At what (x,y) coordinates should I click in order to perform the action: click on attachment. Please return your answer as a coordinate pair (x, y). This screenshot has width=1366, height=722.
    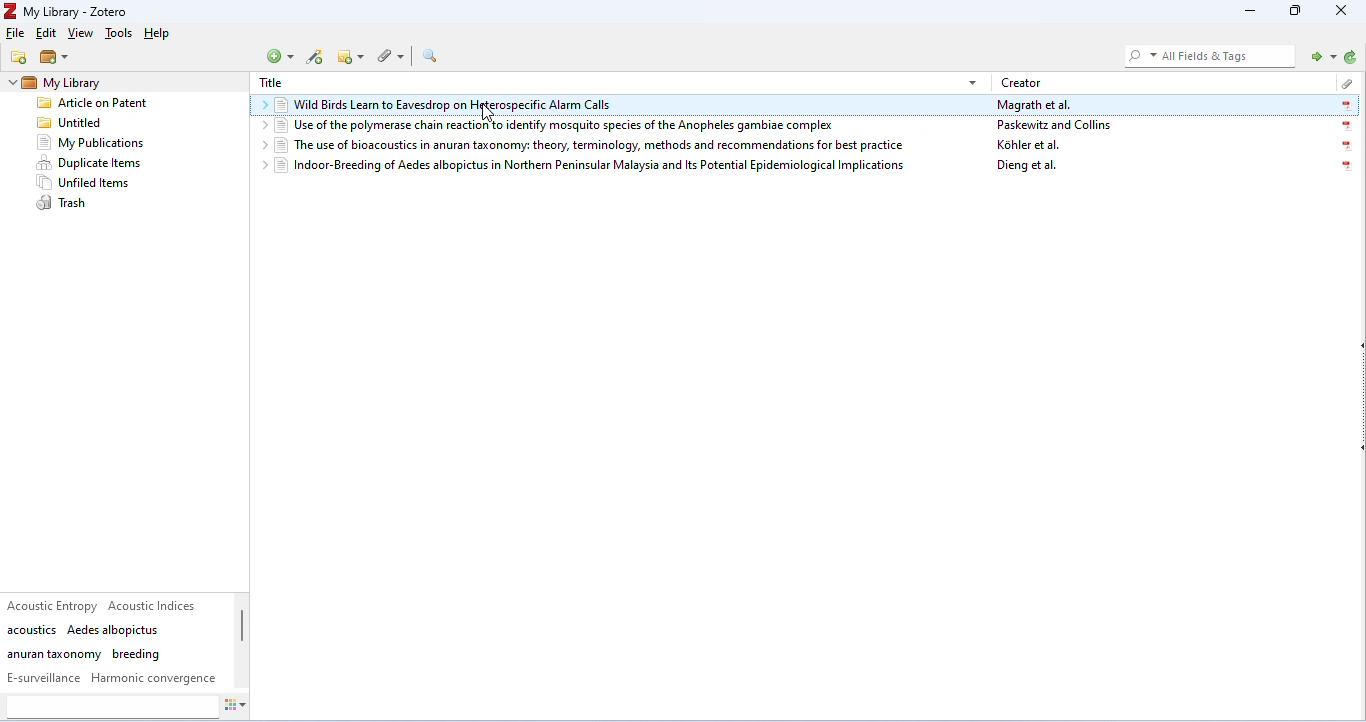
    Looking at the image, I should click on (1346, 82).